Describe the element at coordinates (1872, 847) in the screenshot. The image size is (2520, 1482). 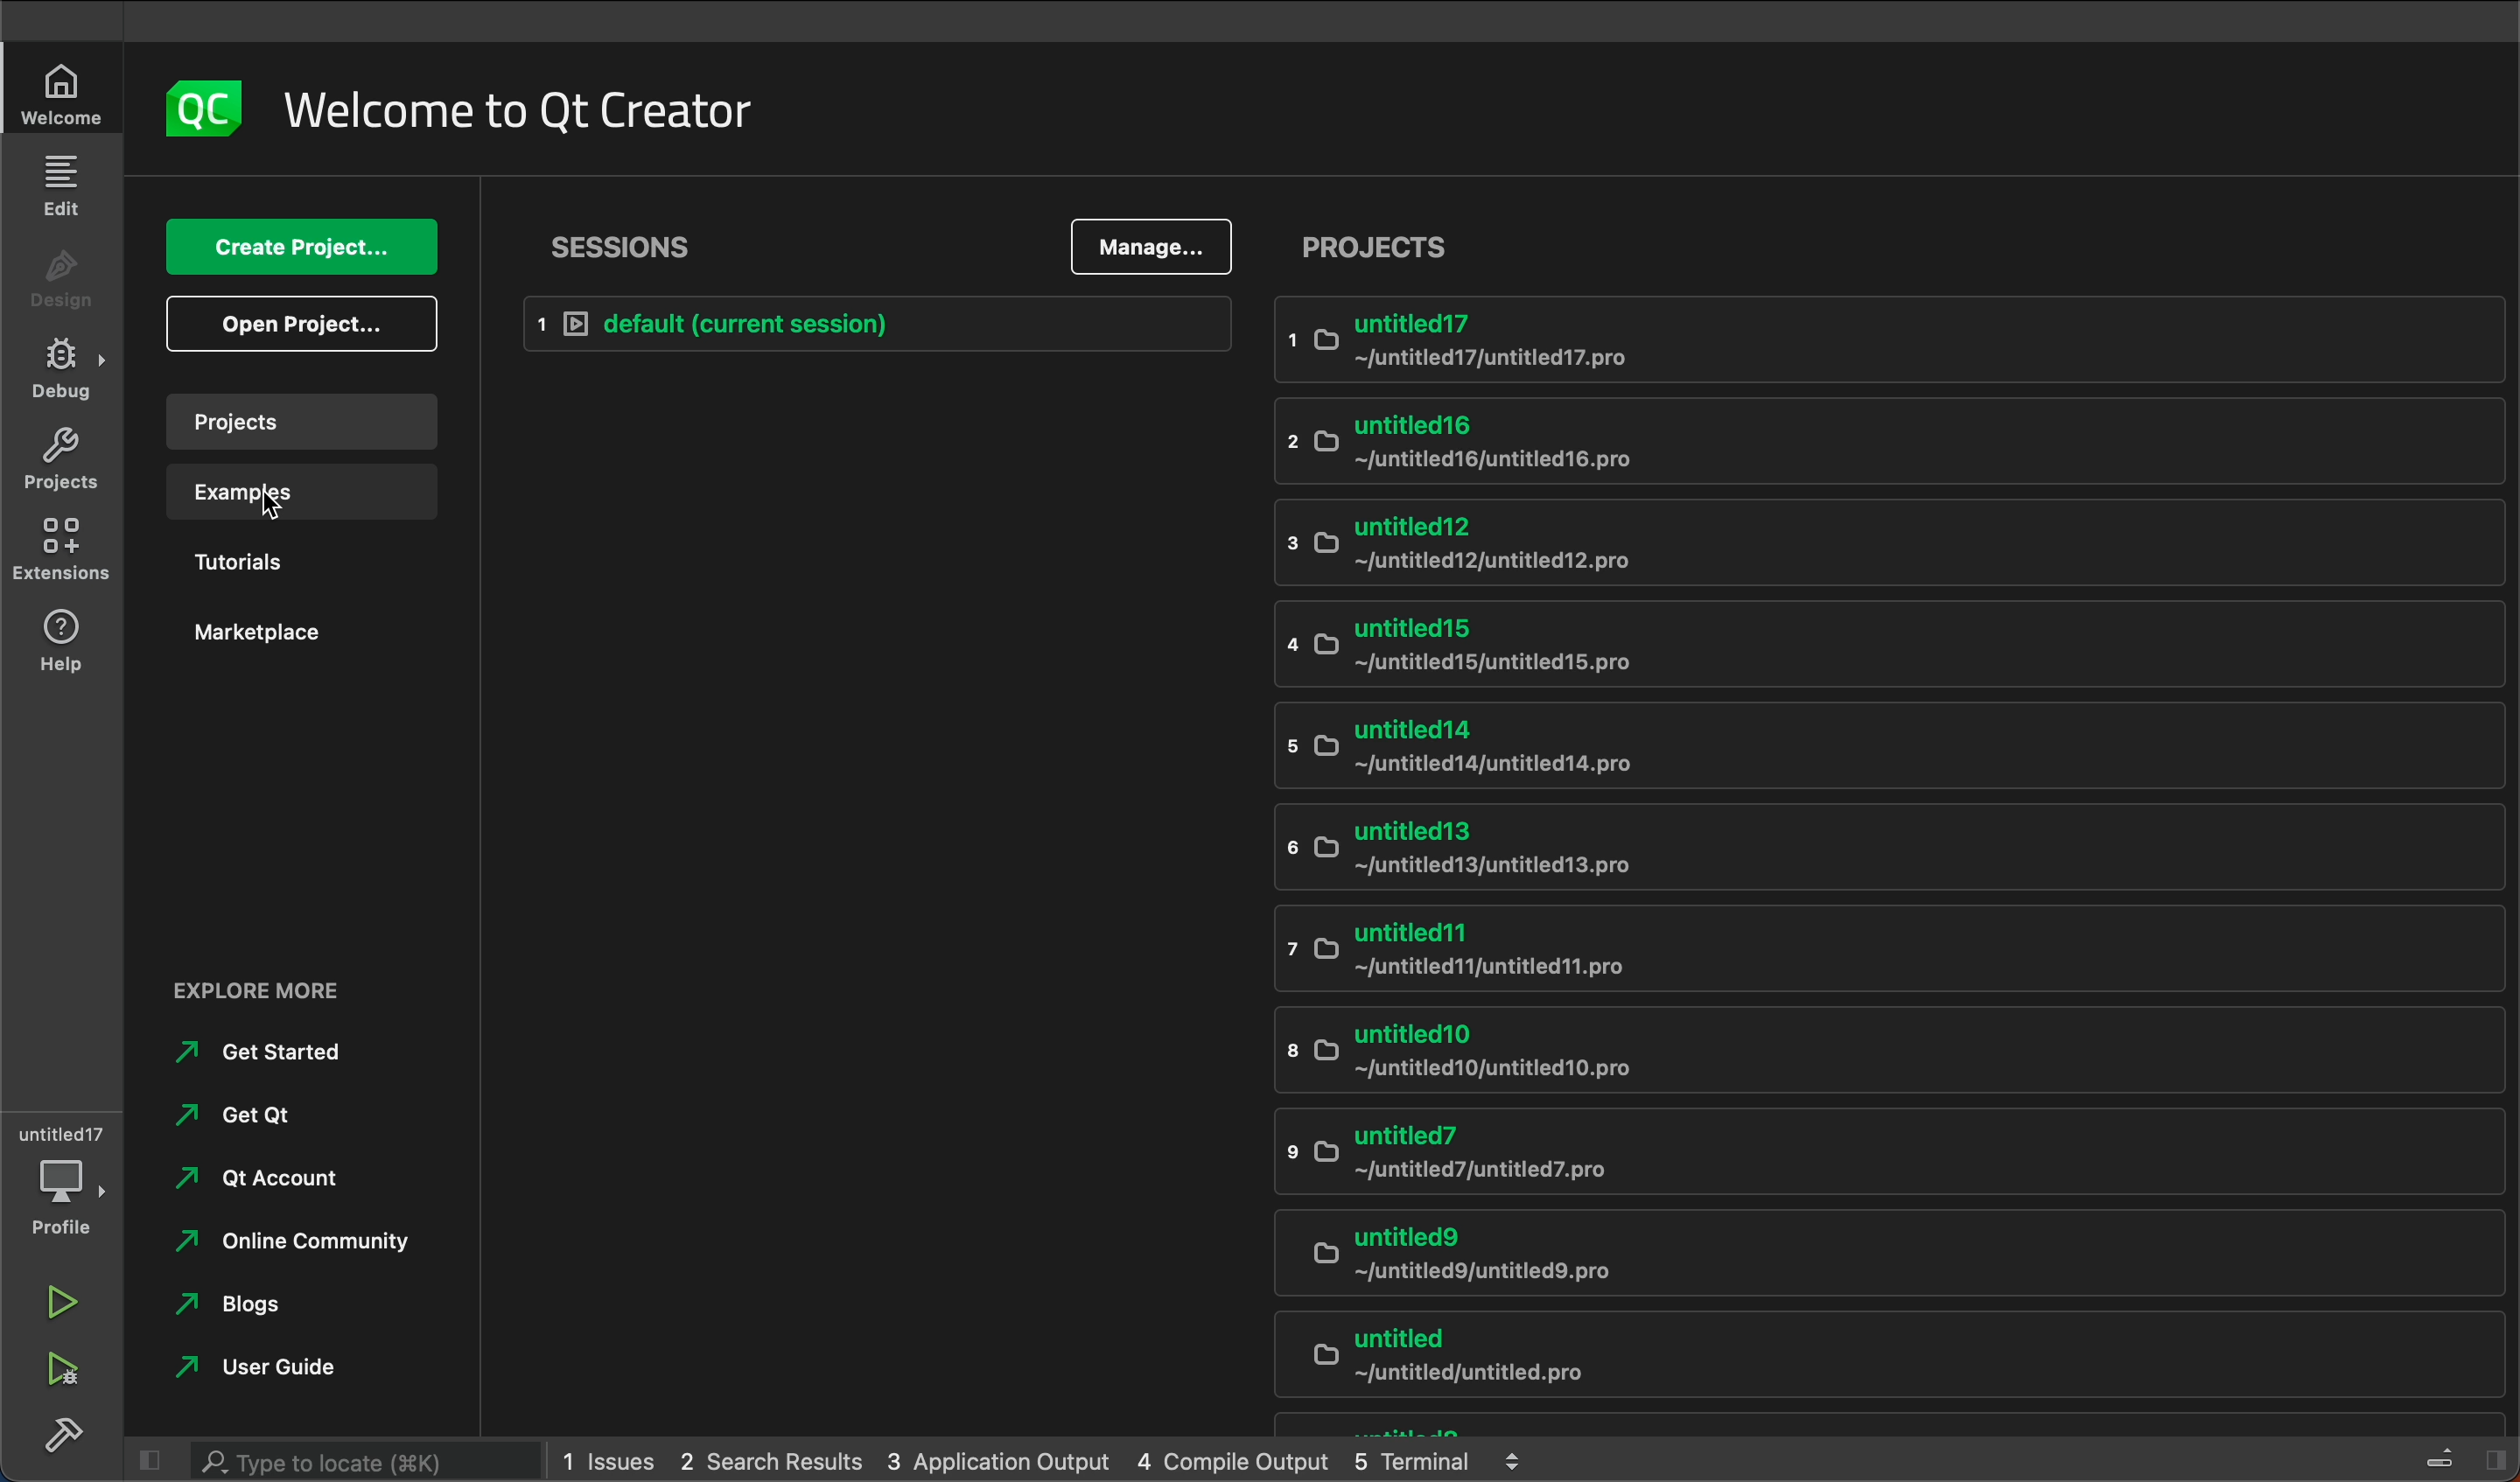
I see `untitled13` at that location.